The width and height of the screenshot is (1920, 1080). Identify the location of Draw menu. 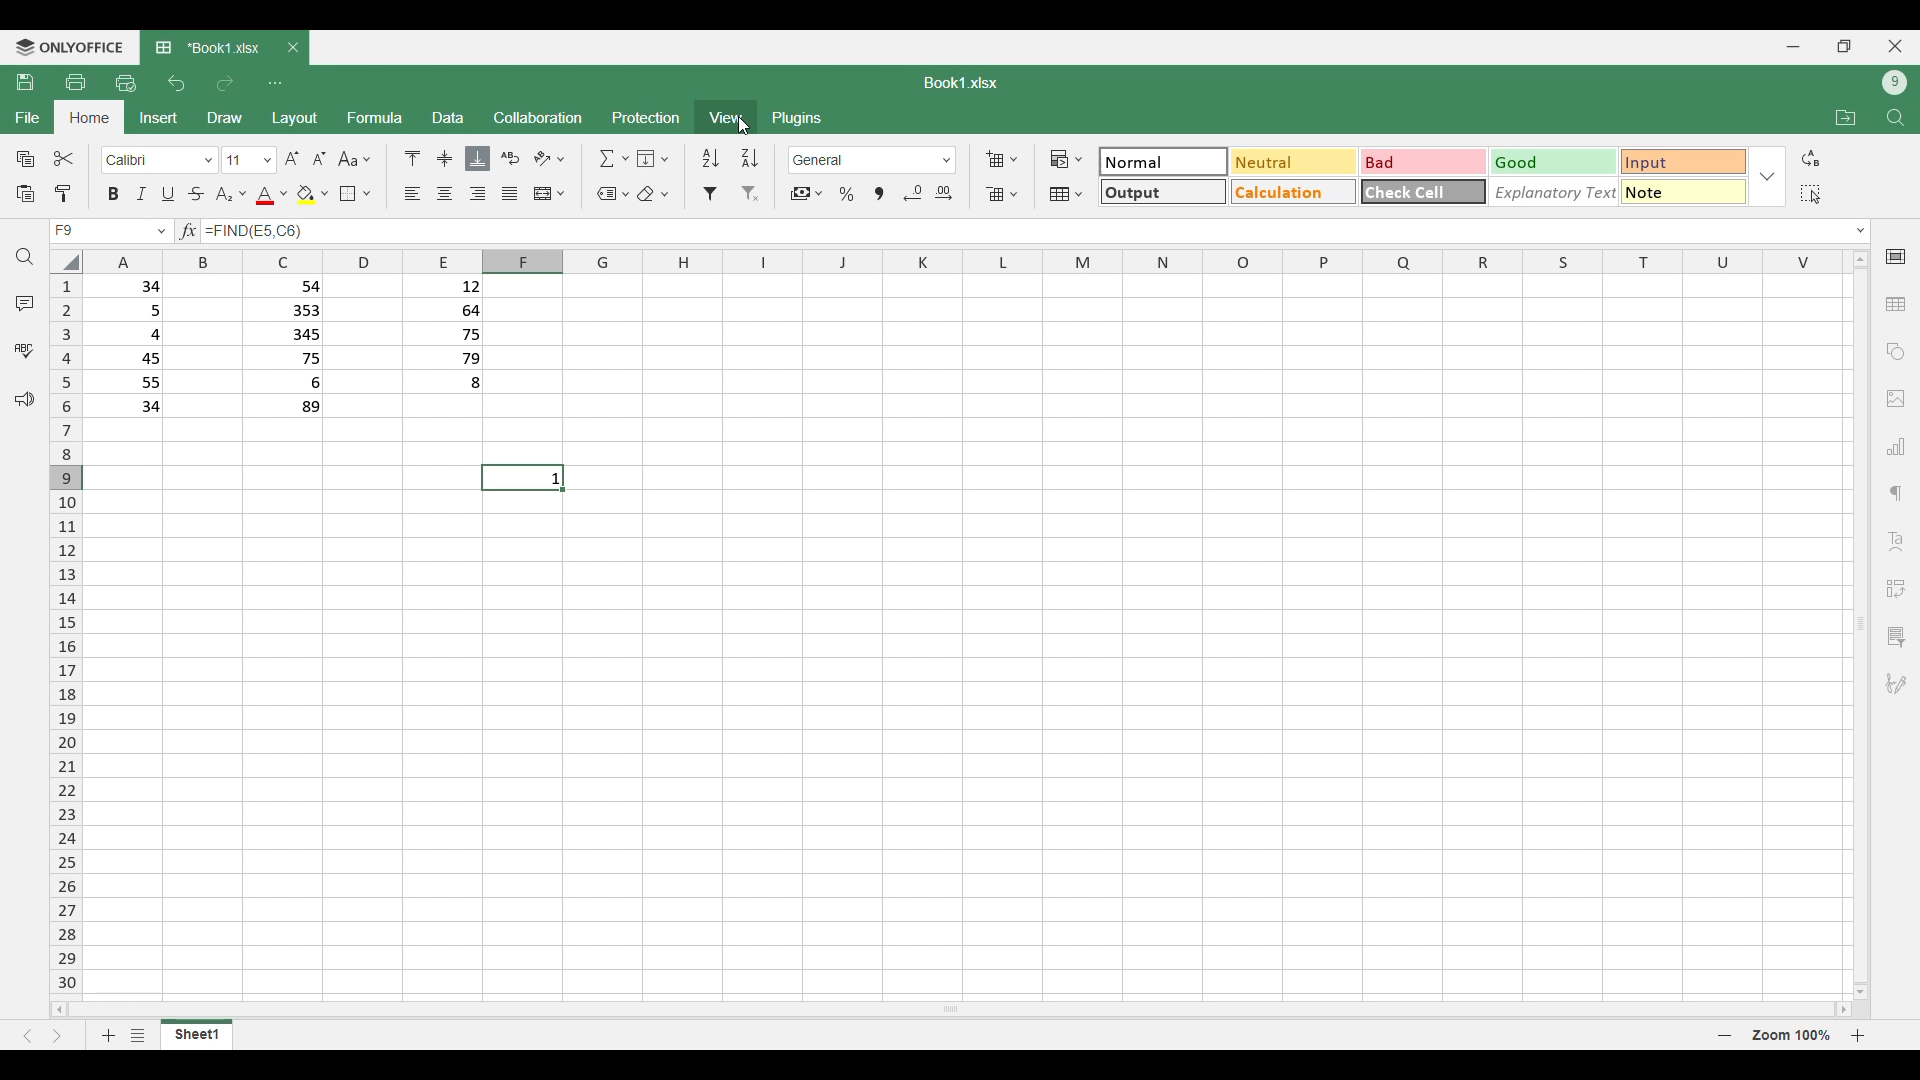
(225, 118).